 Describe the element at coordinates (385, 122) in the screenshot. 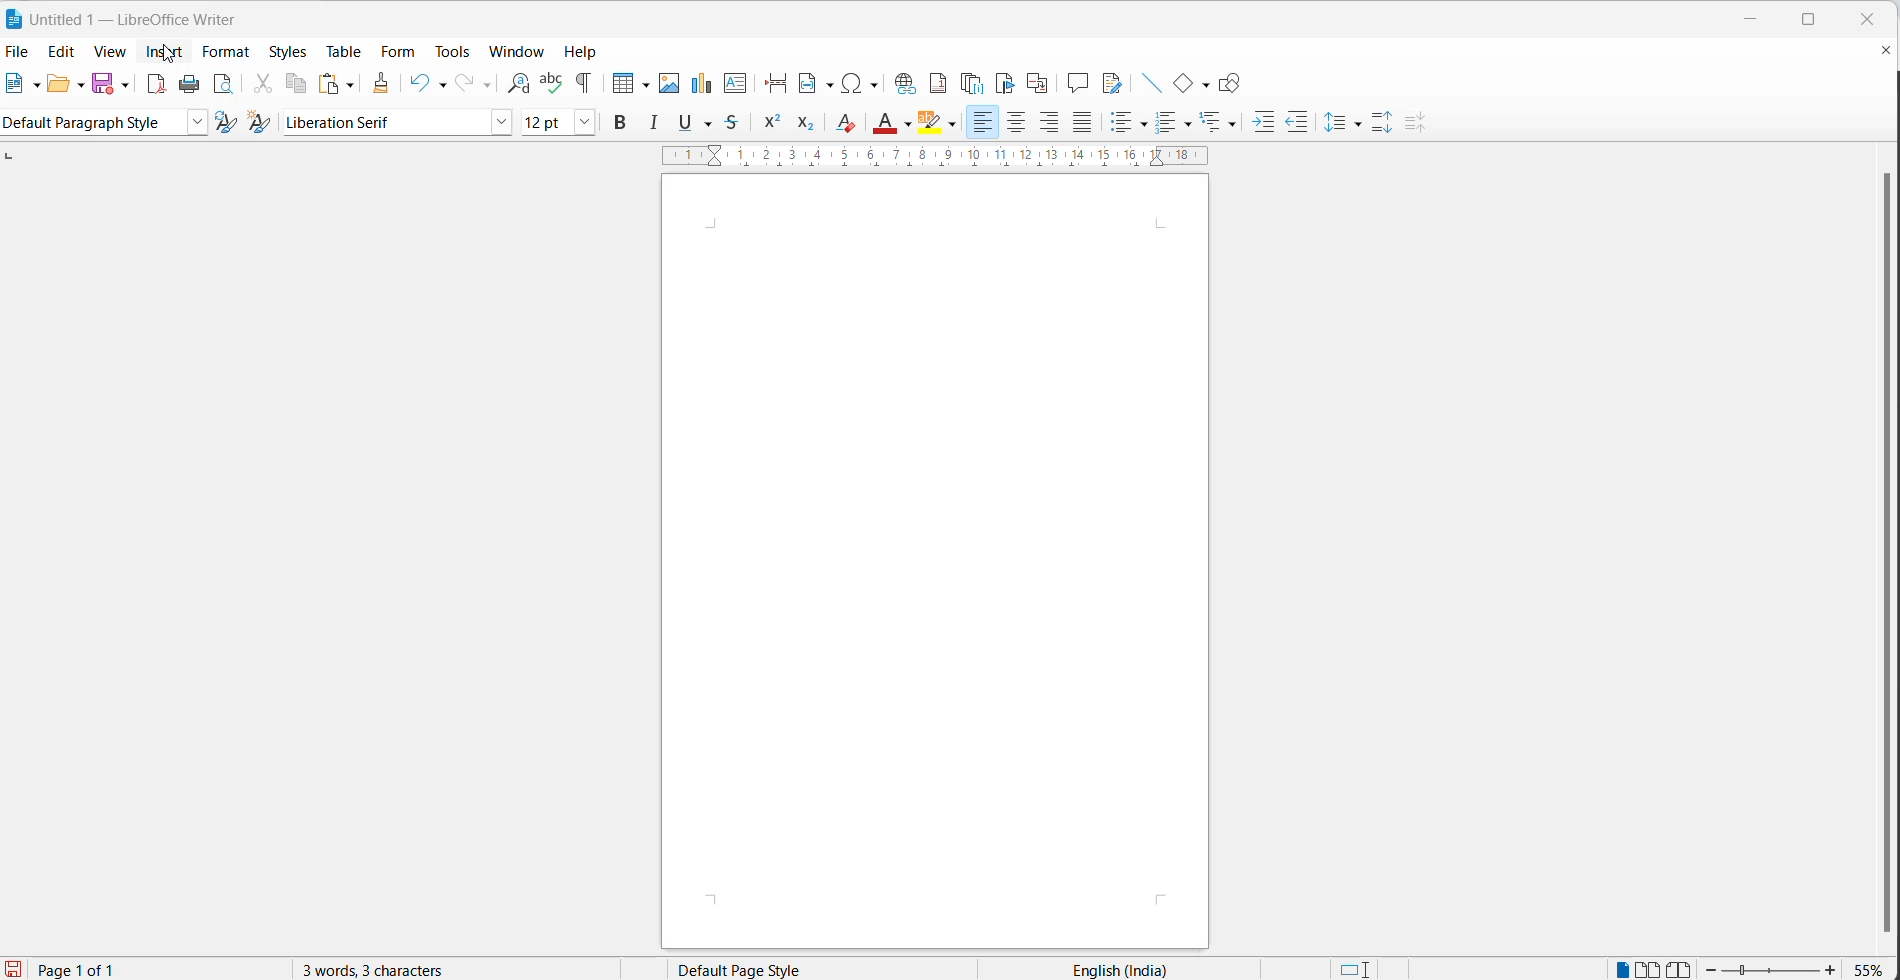

I see `font name` at that location.